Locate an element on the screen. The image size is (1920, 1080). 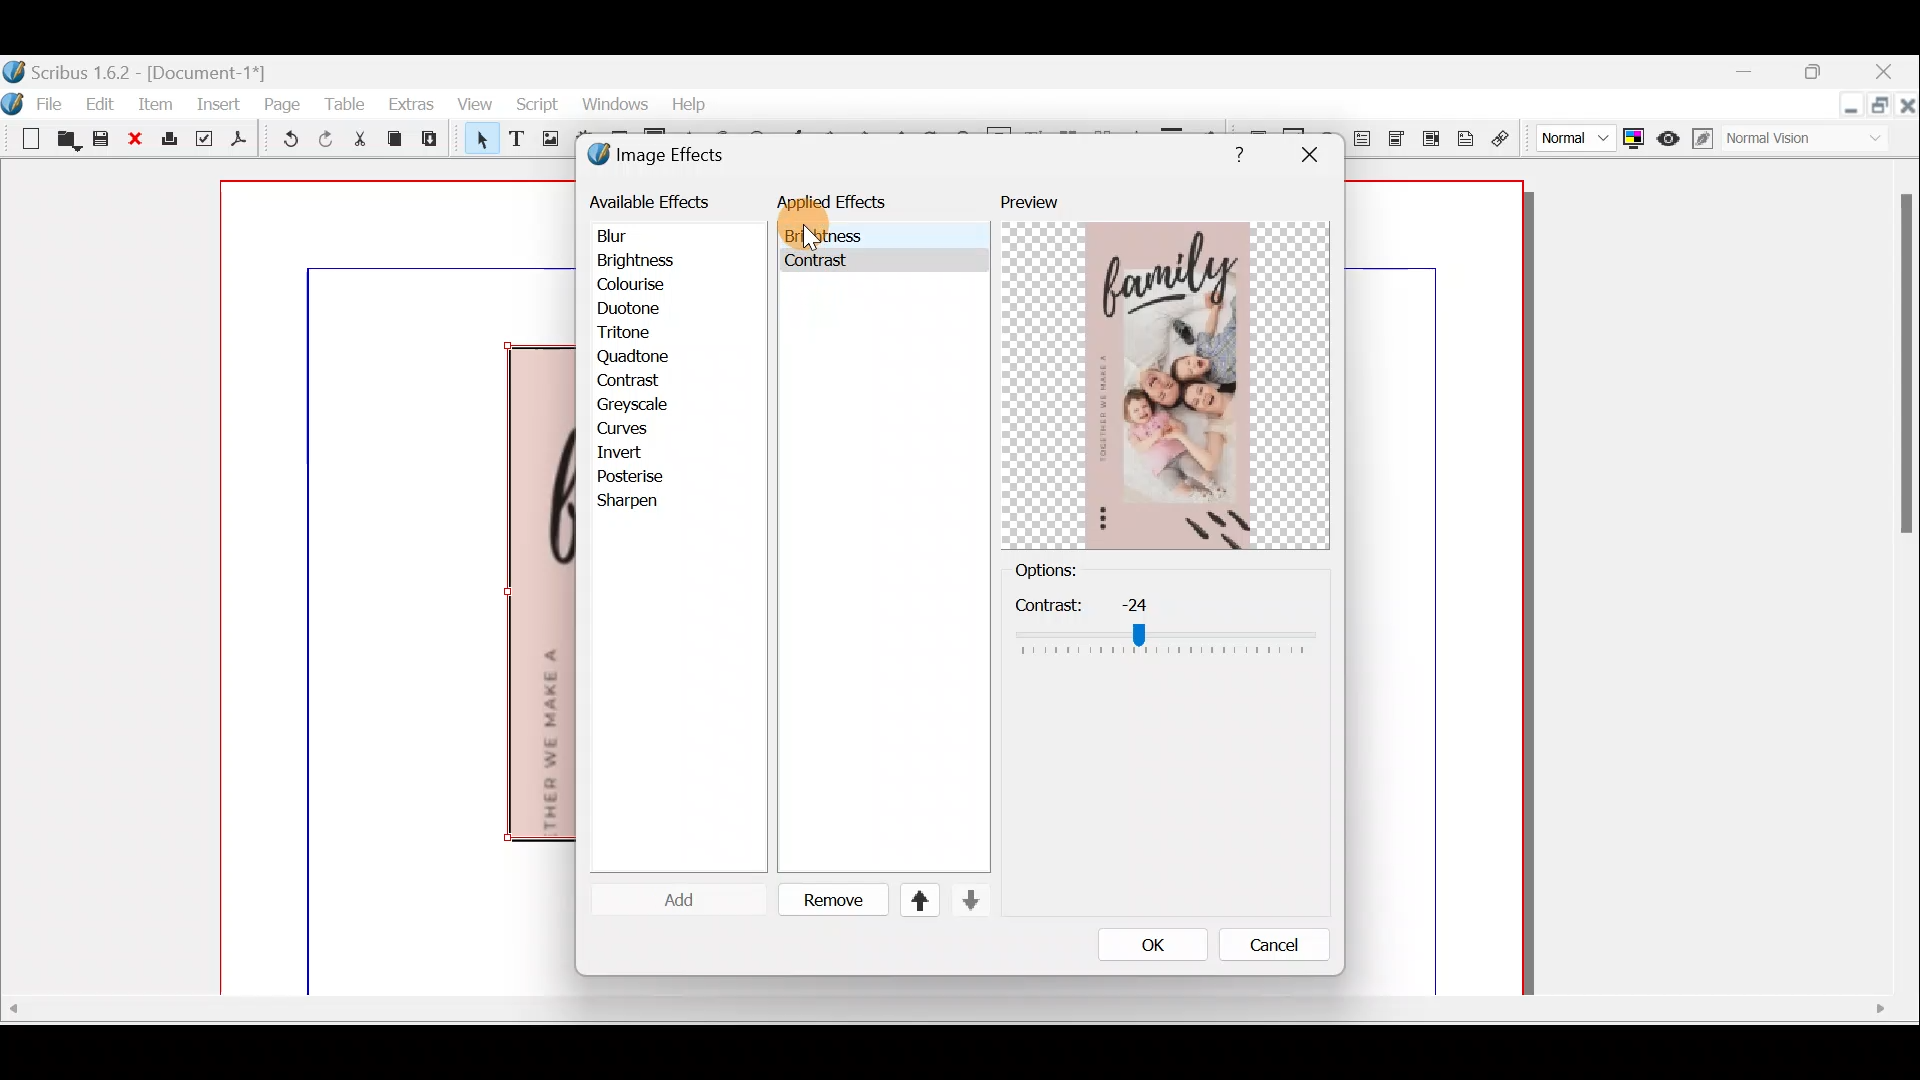
Copy is located at coordinates (395, 139).